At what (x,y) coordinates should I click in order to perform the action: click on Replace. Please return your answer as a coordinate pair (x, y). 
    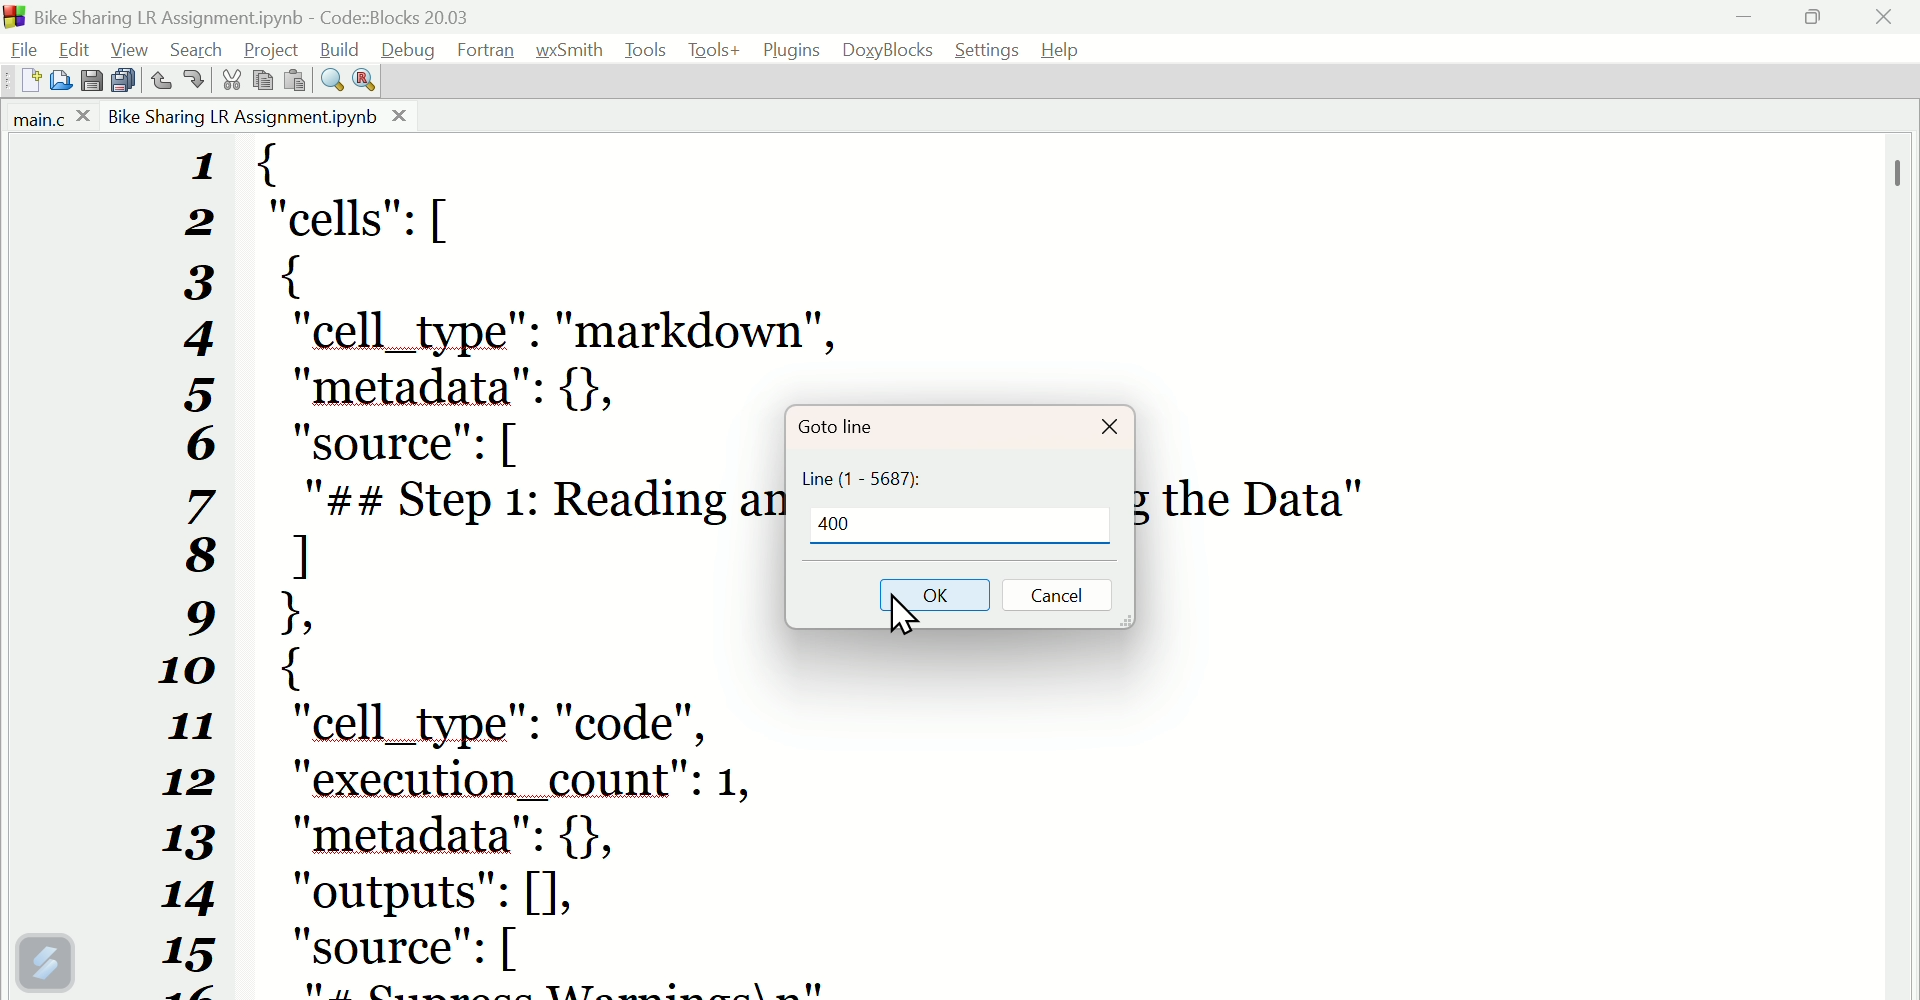
    Looking at the image, I should click on (364, 79).